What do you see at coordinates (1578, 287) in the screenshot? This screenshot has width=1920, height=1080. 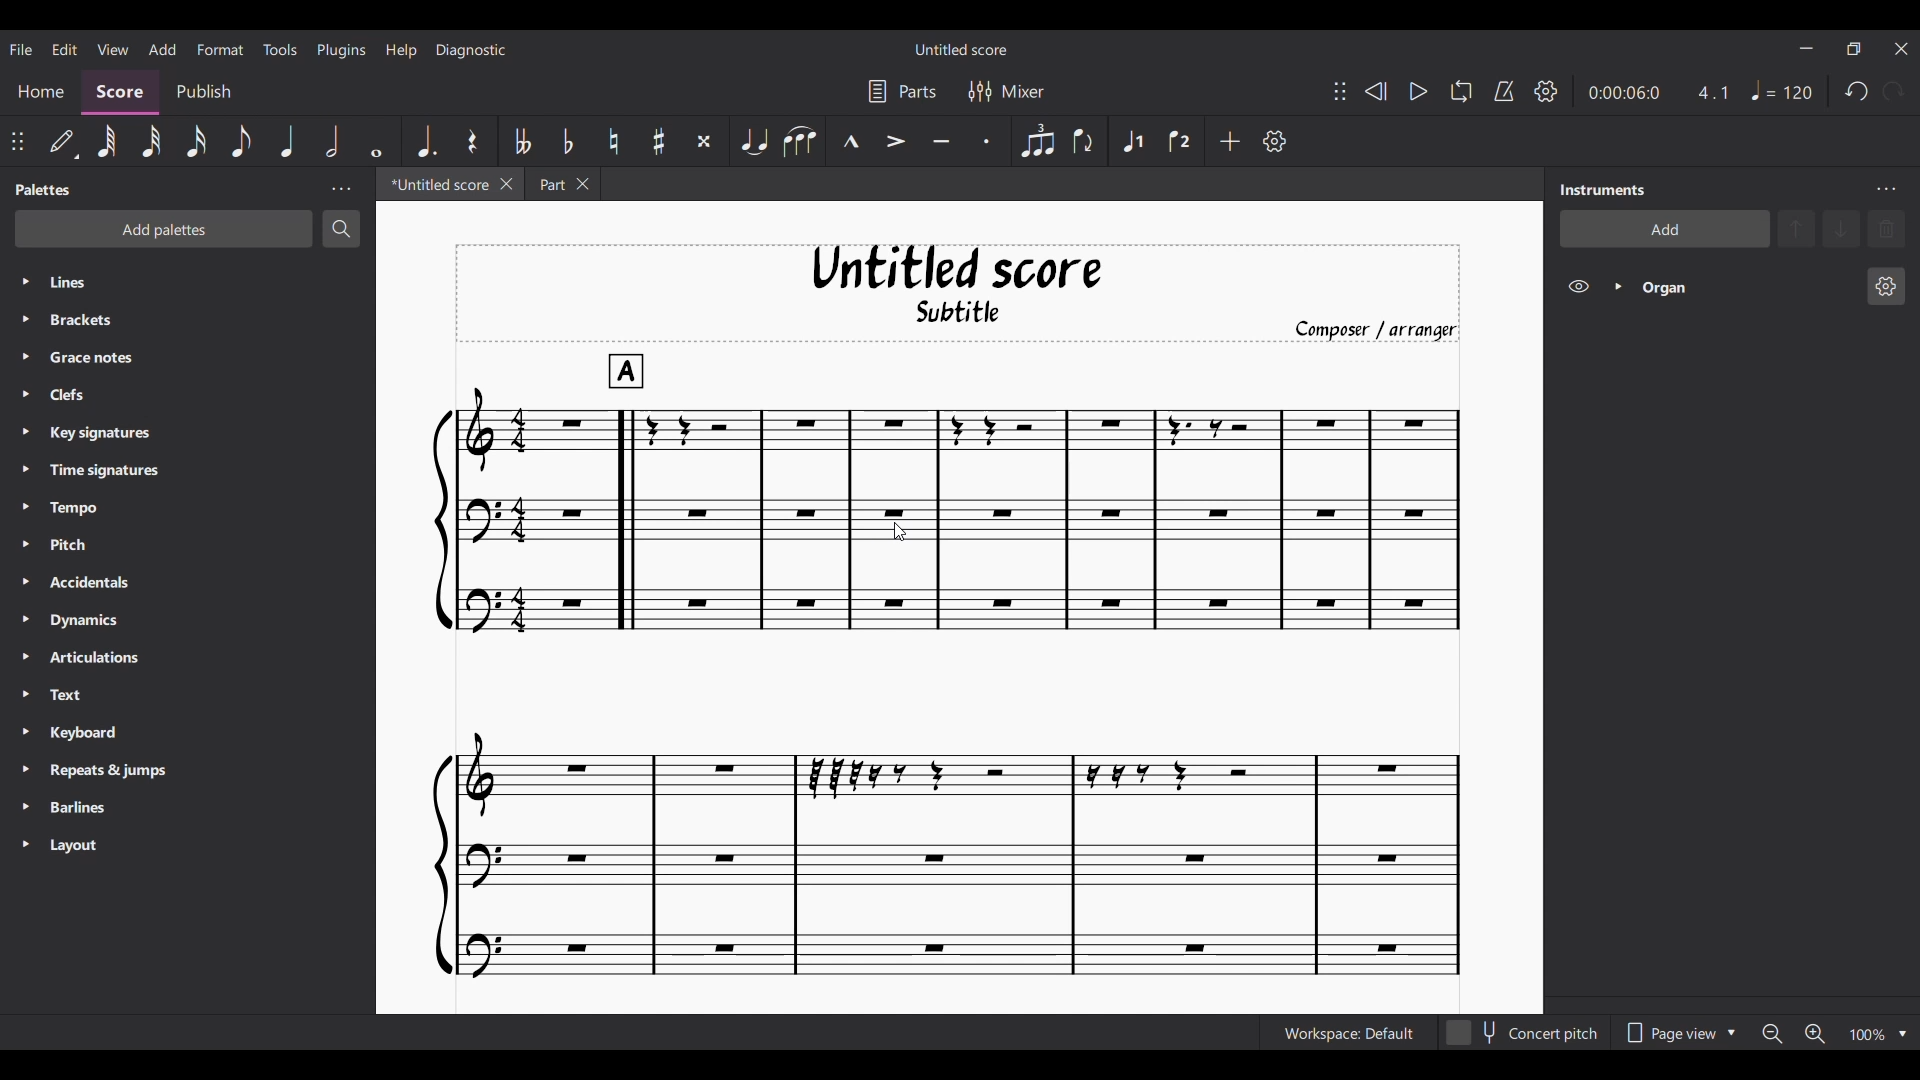 I see `Hide organ` at bounding box center [1578, 287].